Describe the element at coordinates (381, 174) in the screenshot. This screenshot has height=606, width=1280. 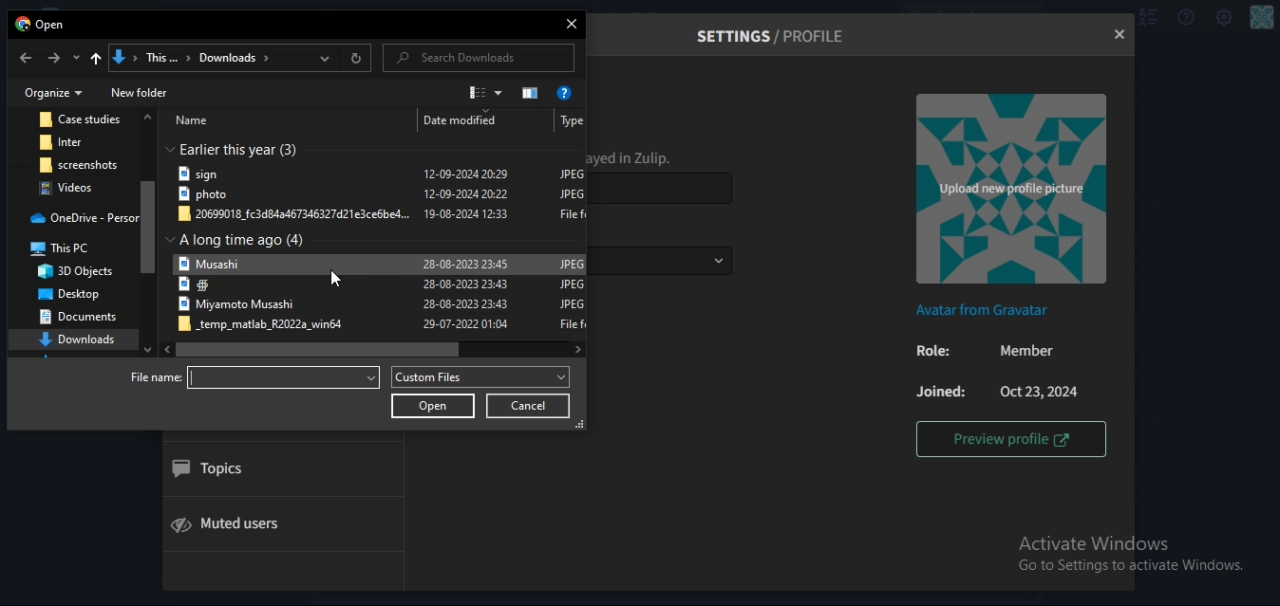
I see `filw` at that location.